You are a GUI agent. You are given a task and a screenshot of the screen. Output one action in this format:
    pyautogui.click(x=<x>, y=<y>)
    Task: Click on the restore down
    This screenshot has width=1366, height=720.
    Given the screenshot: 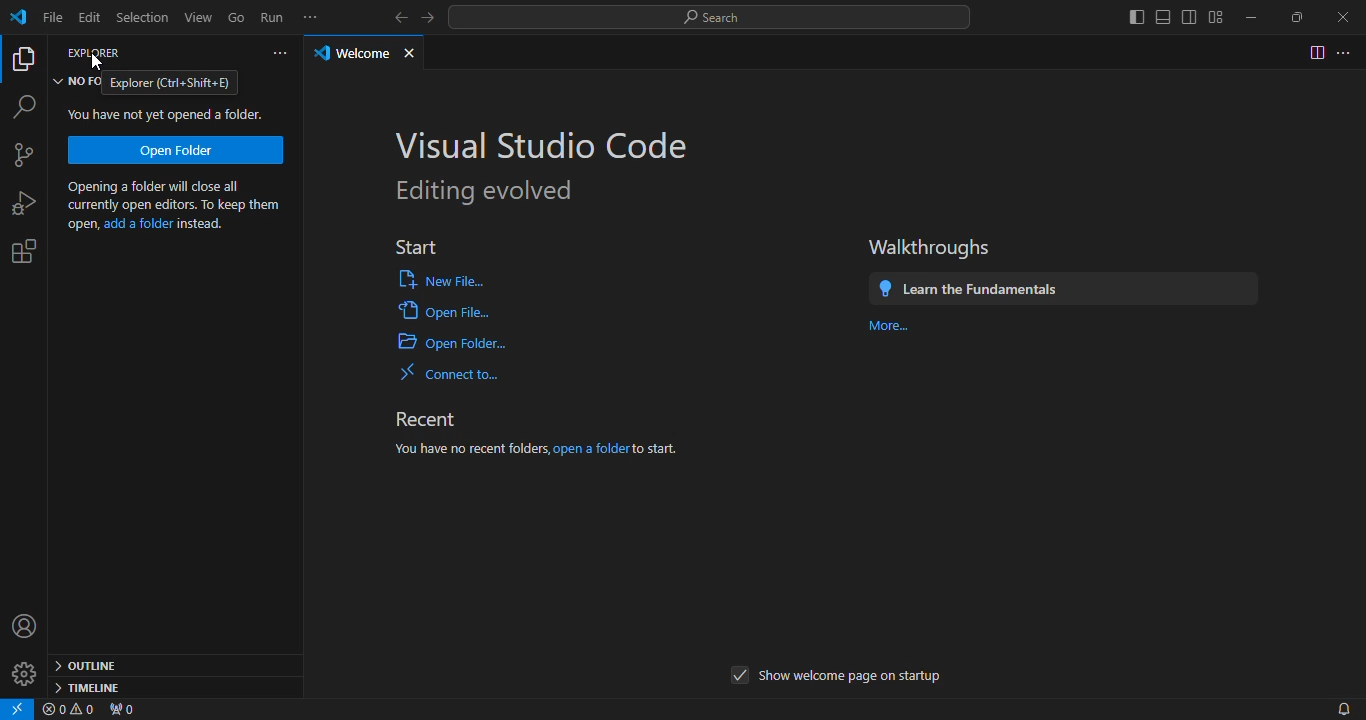 What is the action you would take?
    pyautogui.click(x=1290, y=17)
    